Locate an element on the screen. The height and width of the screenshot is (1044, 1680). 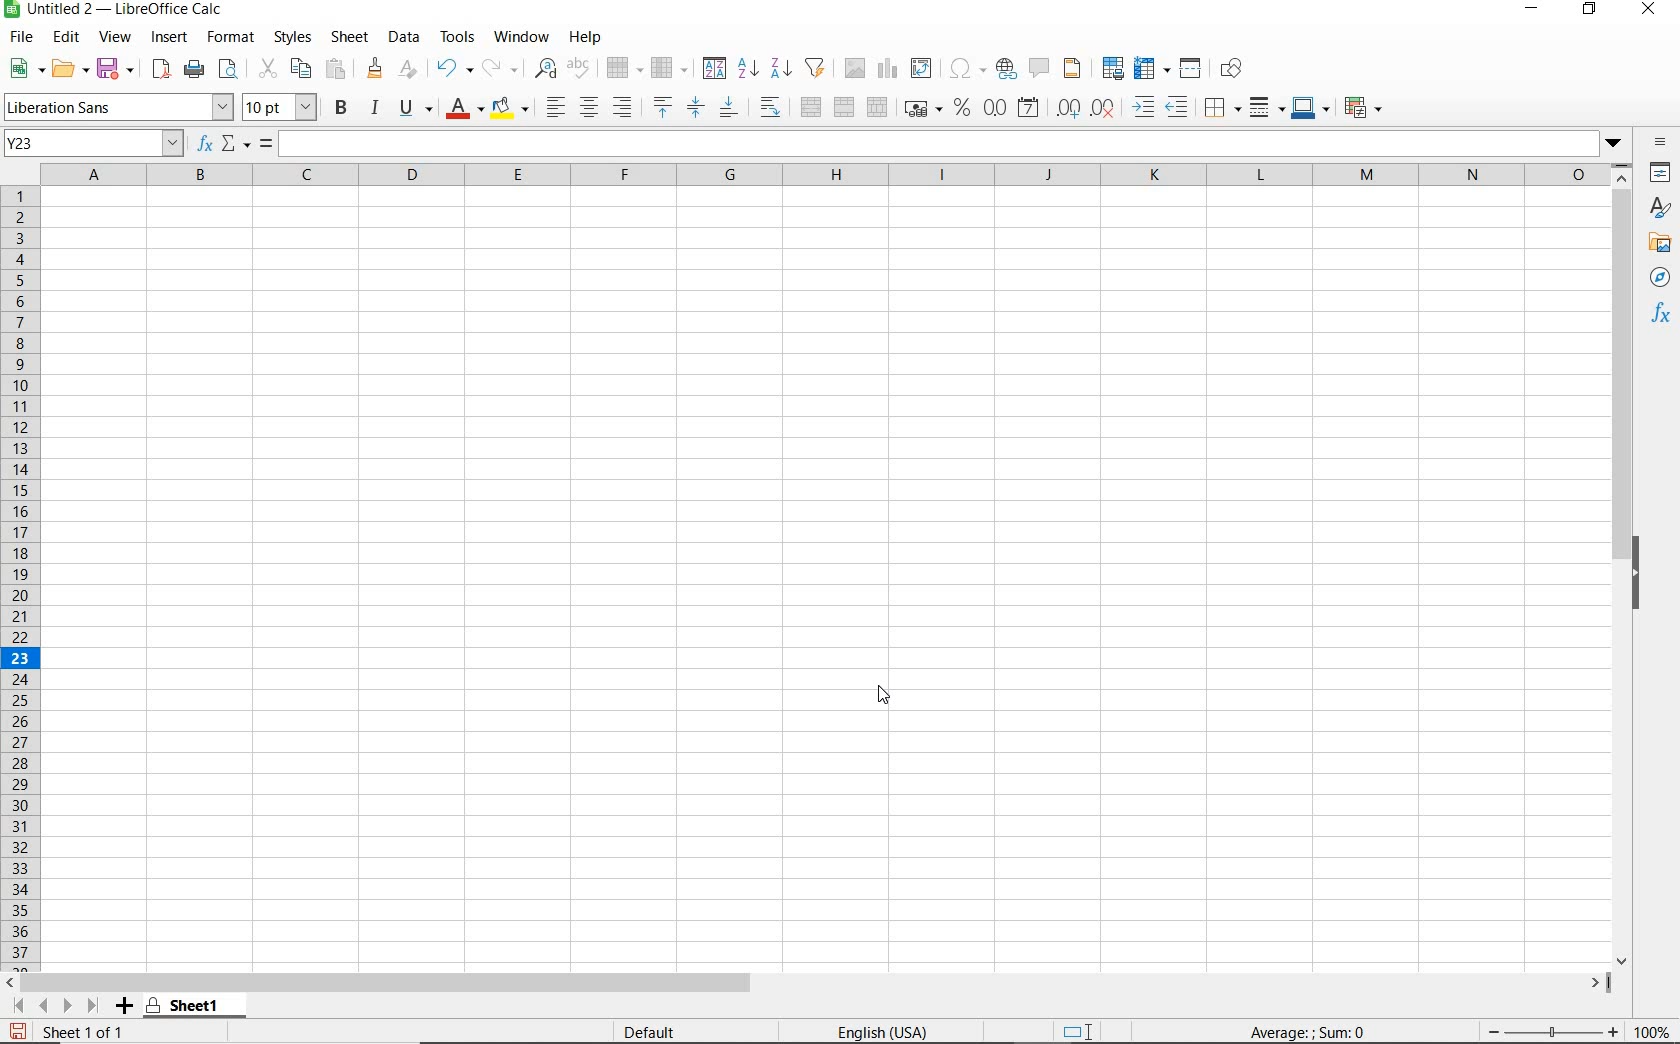
INSERT is located at coordinates (170, 38).